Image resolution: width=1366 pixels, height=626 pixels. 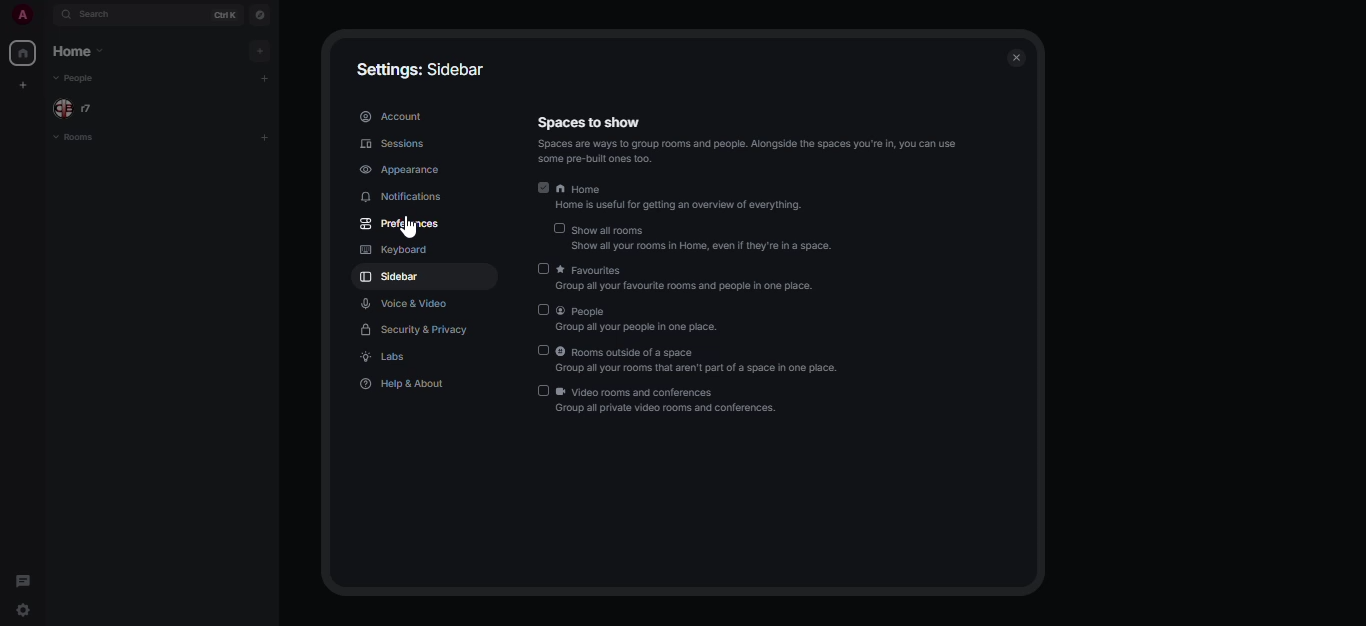 I want to click on disabled, so click(x=541, y=310).